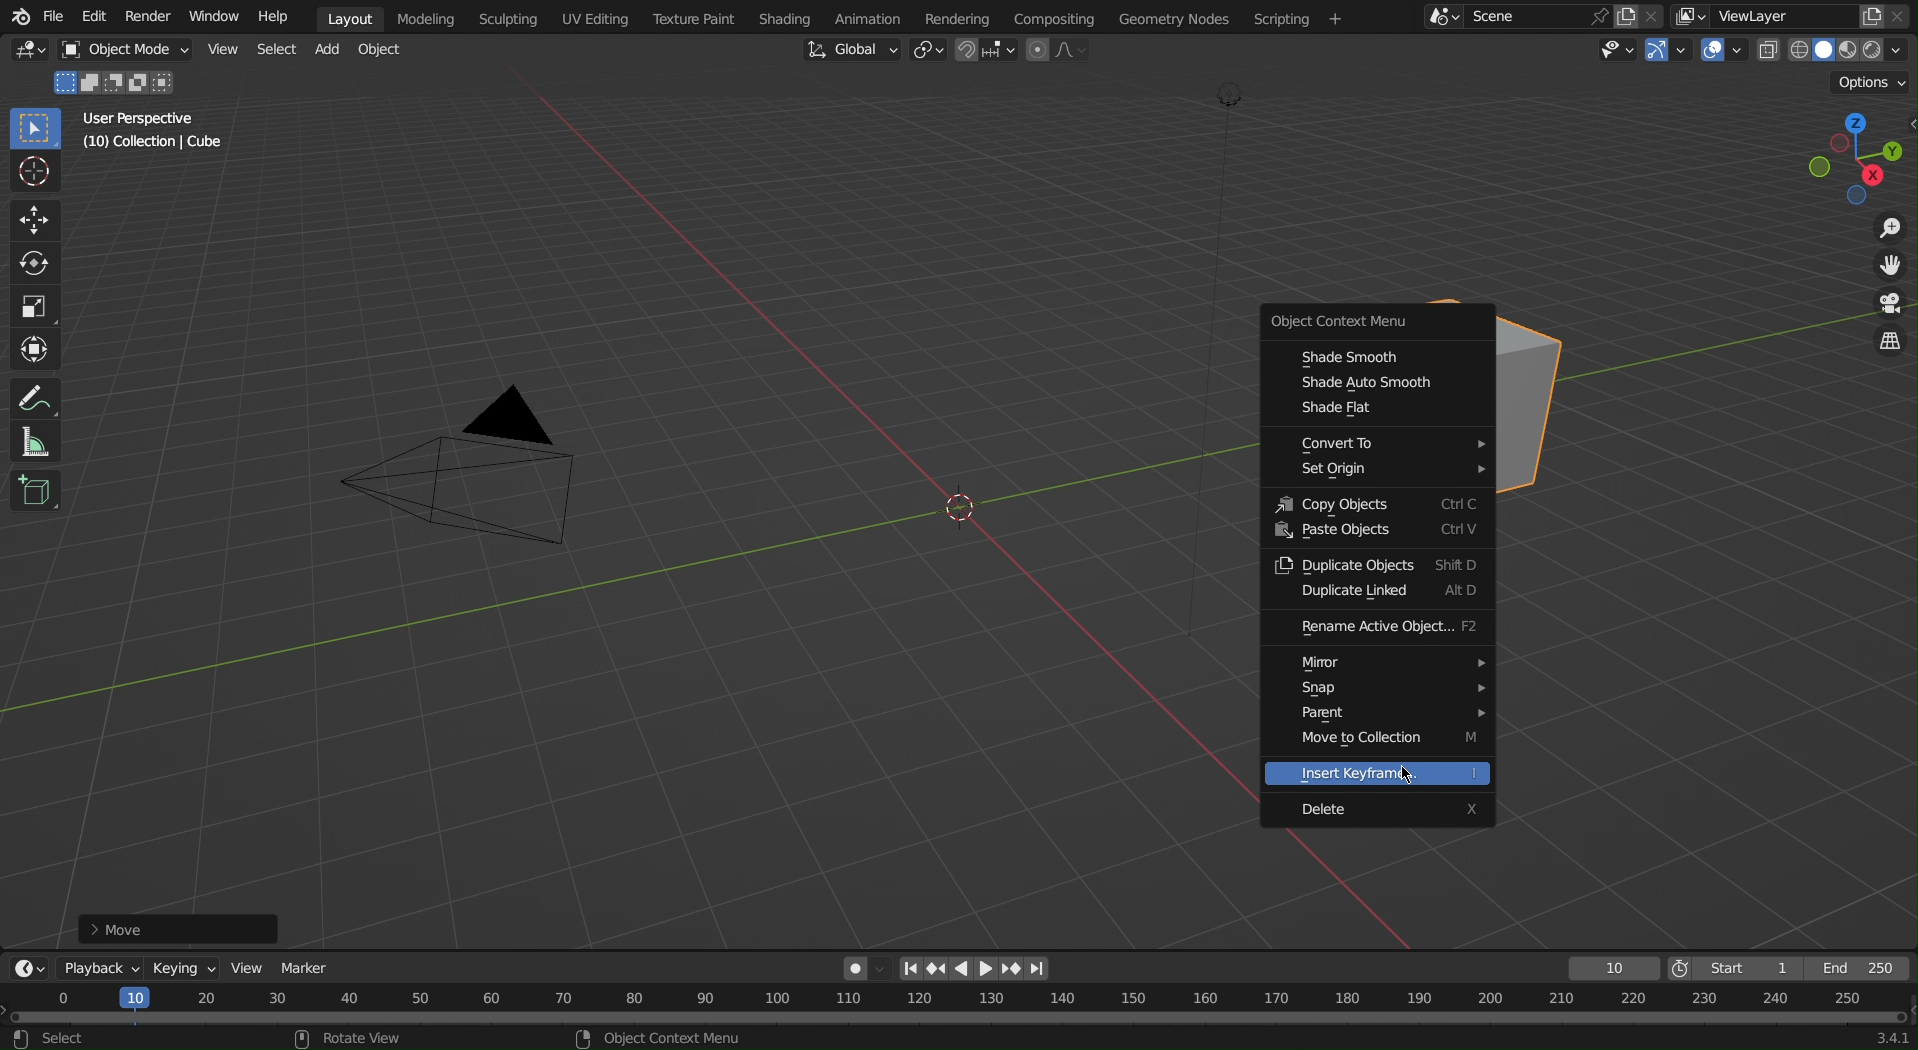 This screenshot has width=1918, height=1050. Describe the element at coordinates (1611, 49) in the screenshot. I see `Types of objects` at that location.